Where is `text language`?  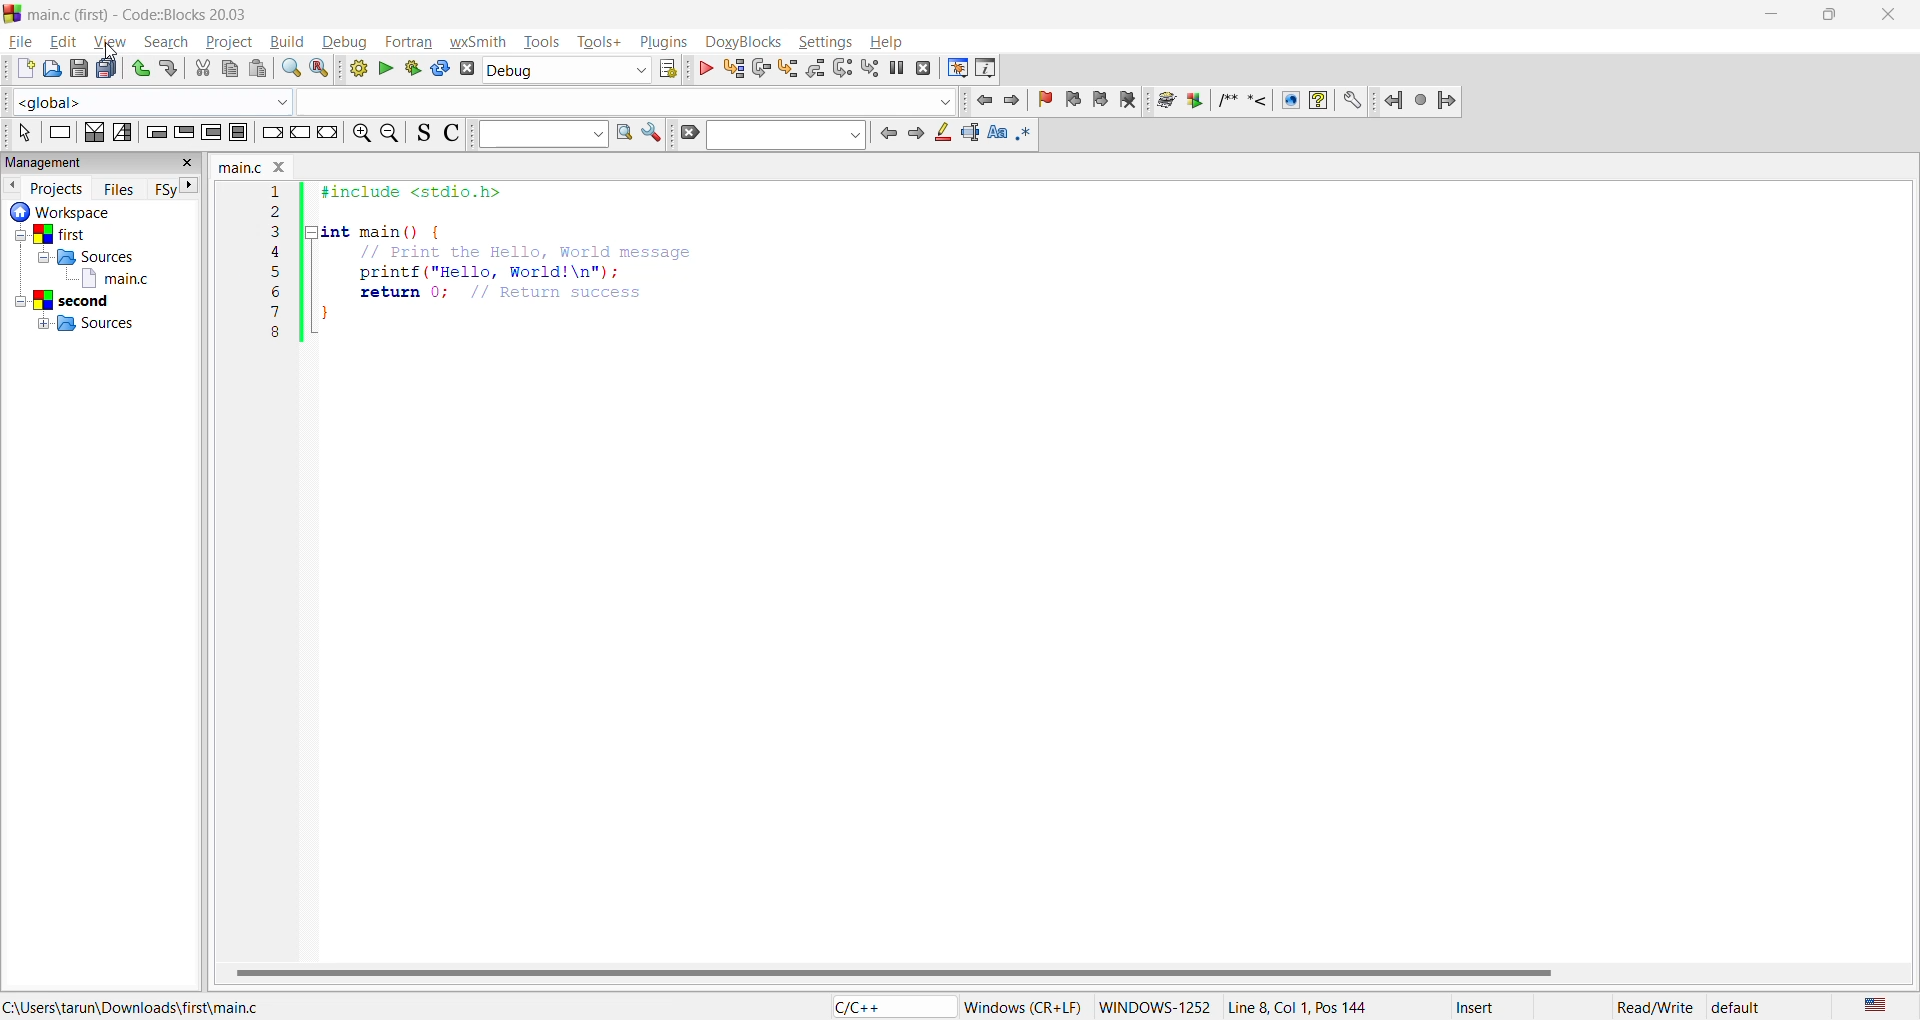 text language is located at coordinates (1875, 1006).